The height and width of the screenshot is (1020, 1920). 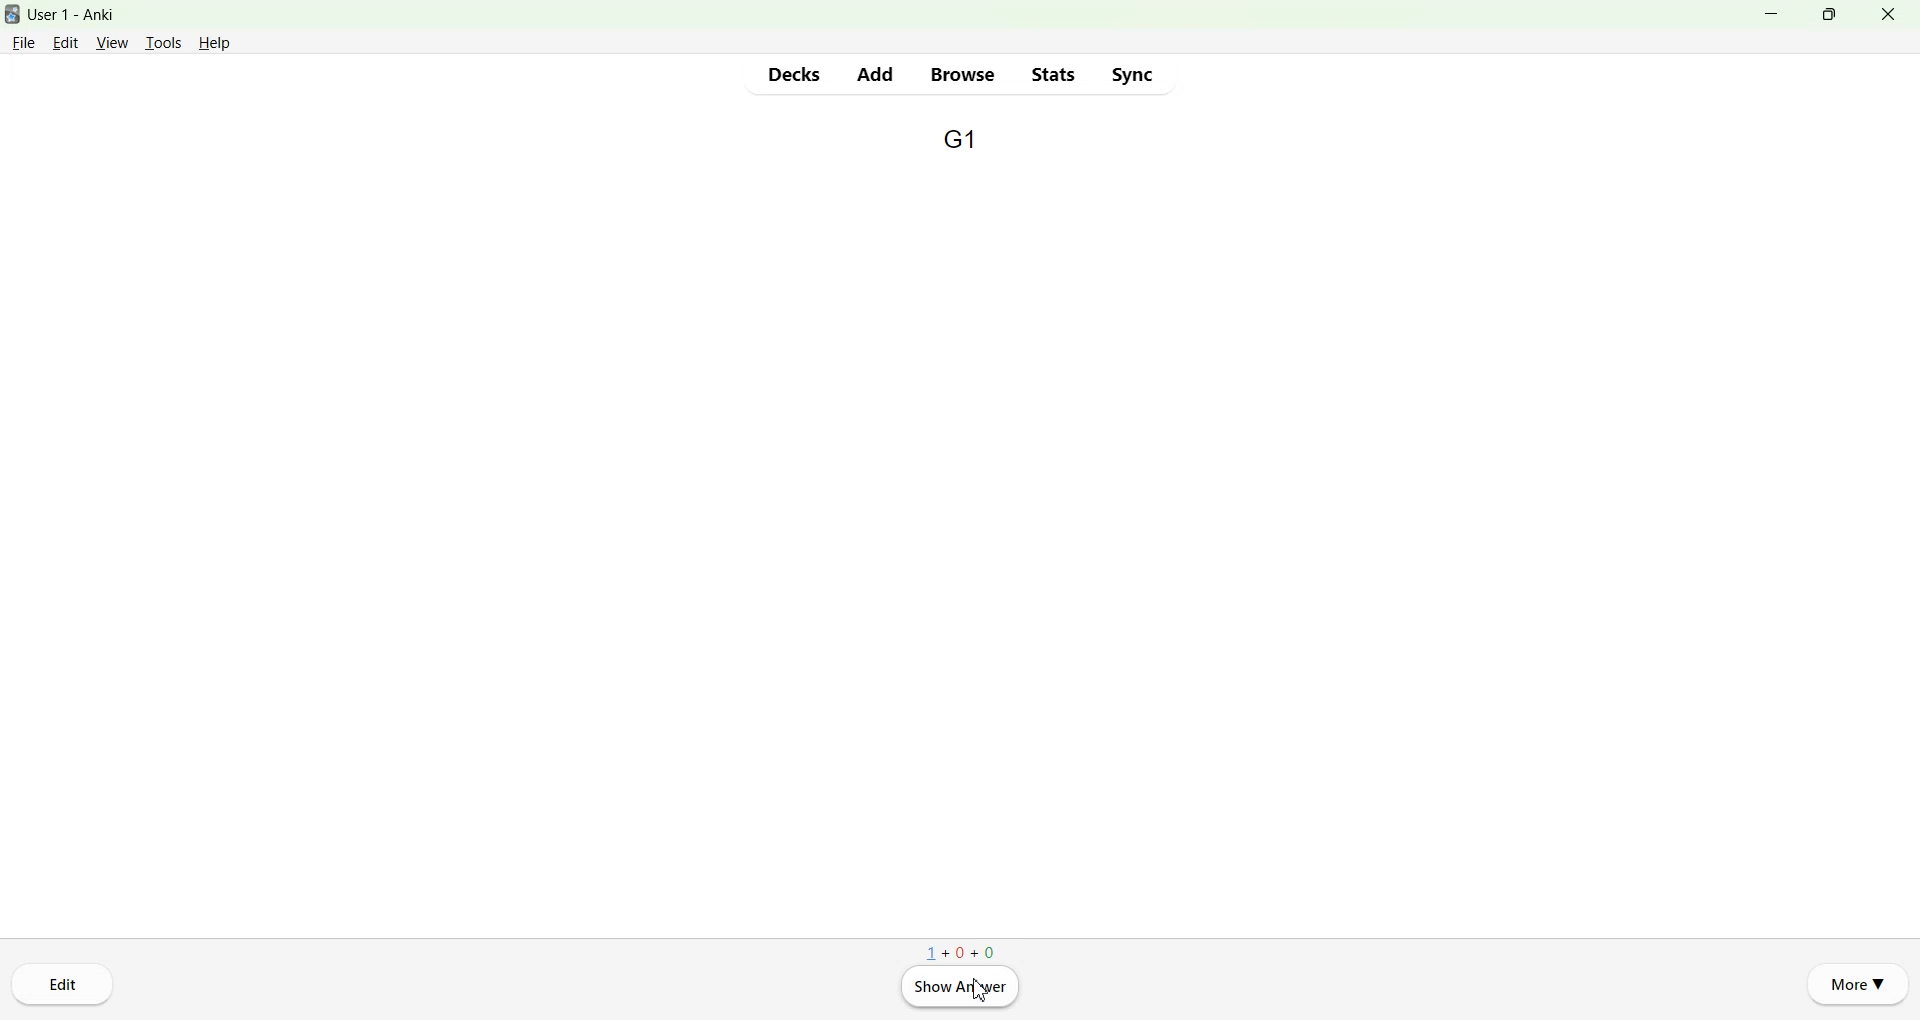 What do you see at coordinates (964, 75) in the screenshot?
I see `Browse` at bounding box center [964, 75].